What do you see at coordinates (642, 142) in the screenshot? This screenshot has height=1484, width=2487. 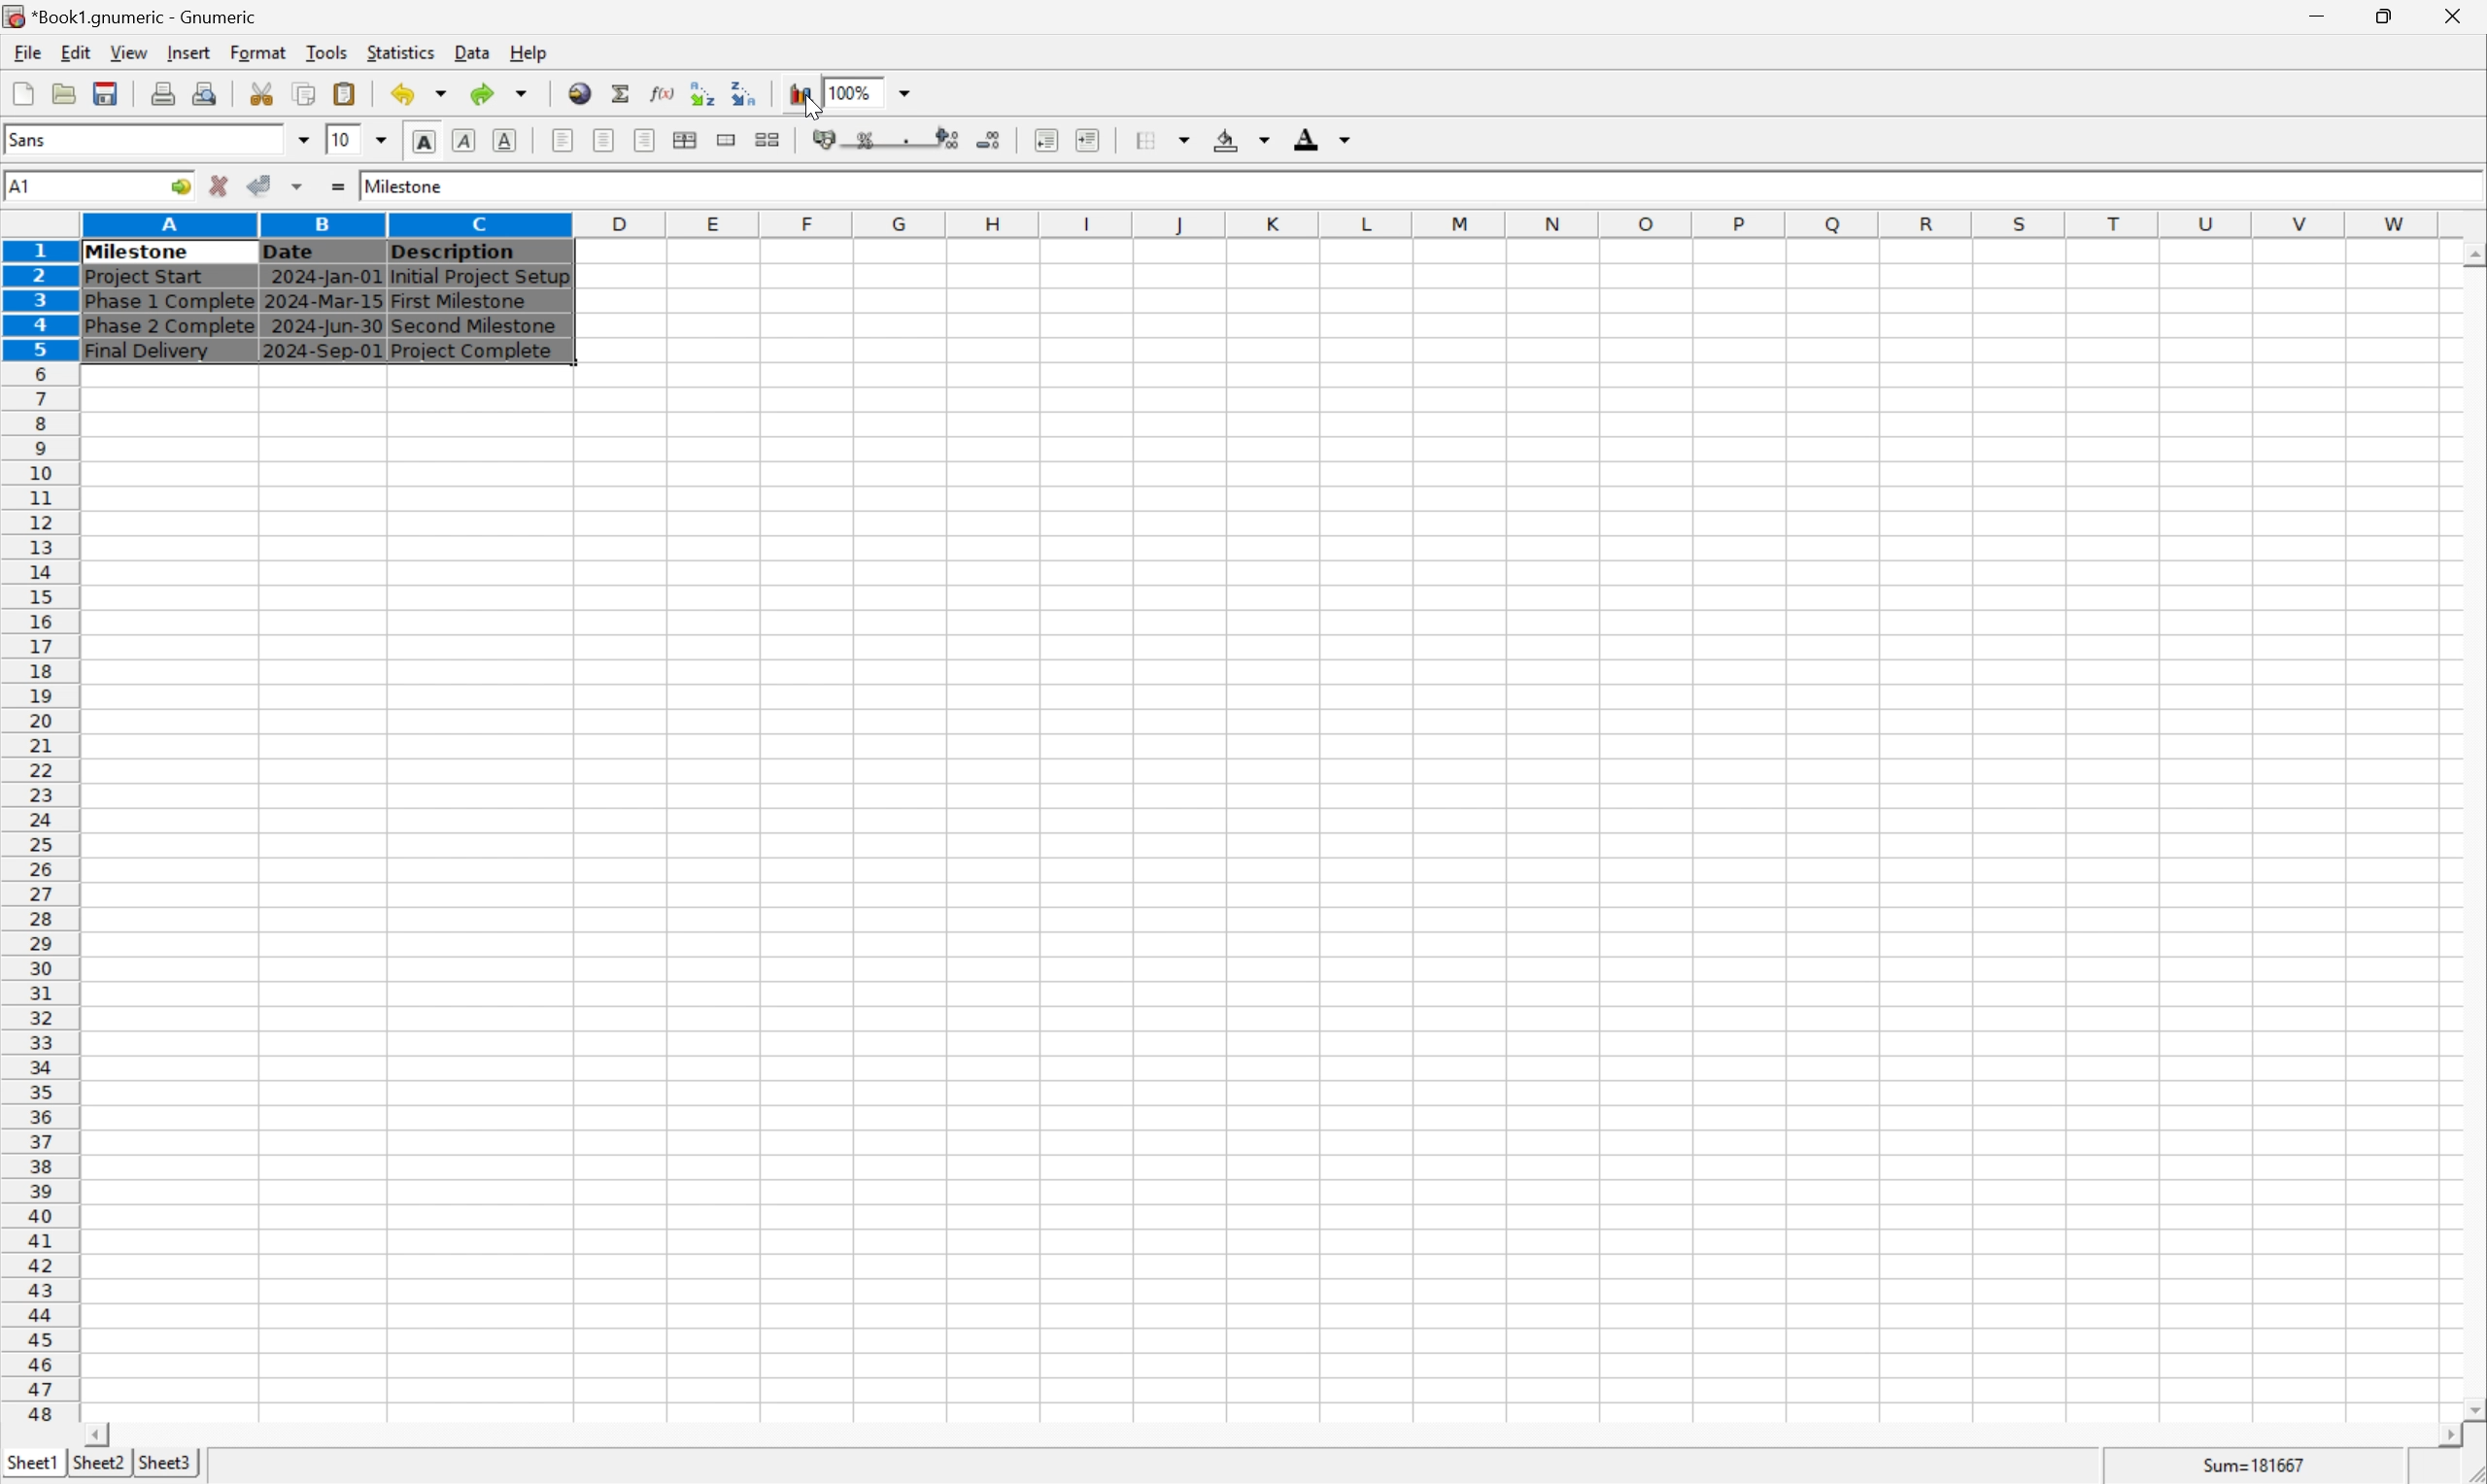 I see `align right` at bounding box center [642, 142].